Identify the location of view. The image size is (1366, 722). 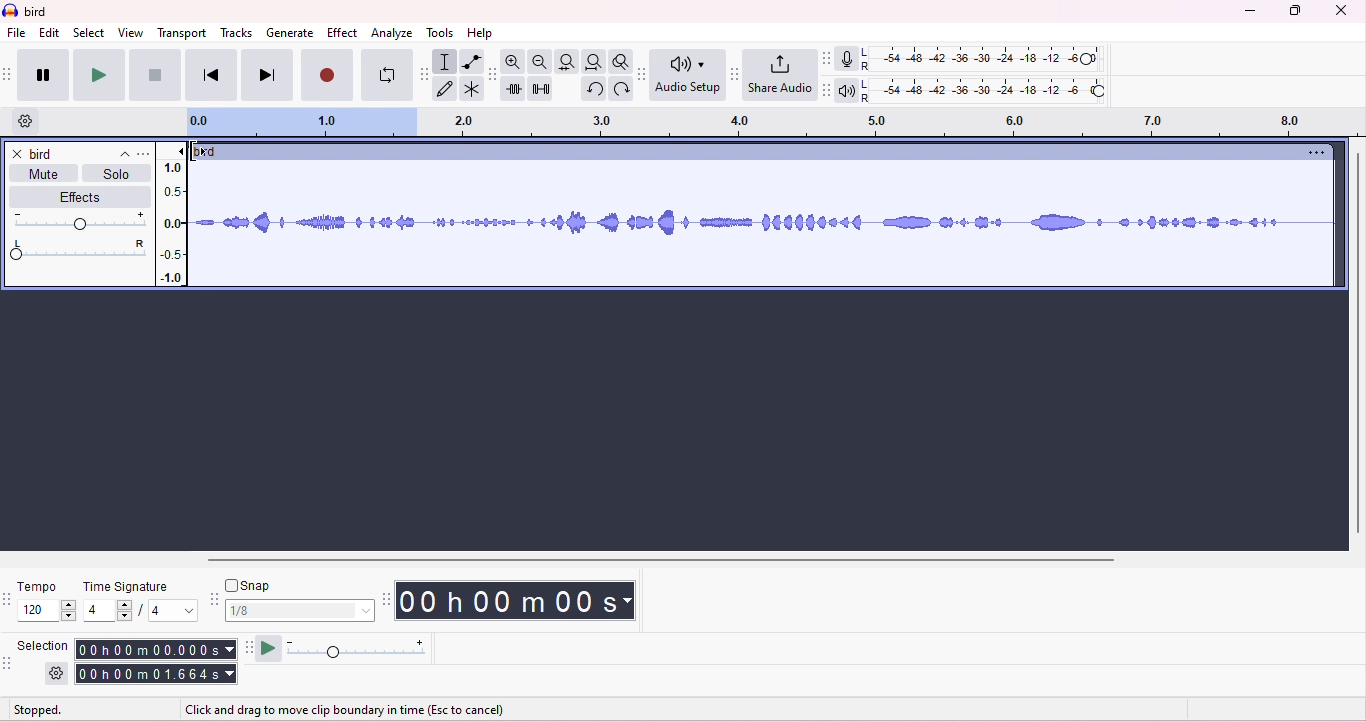
(131, 32).